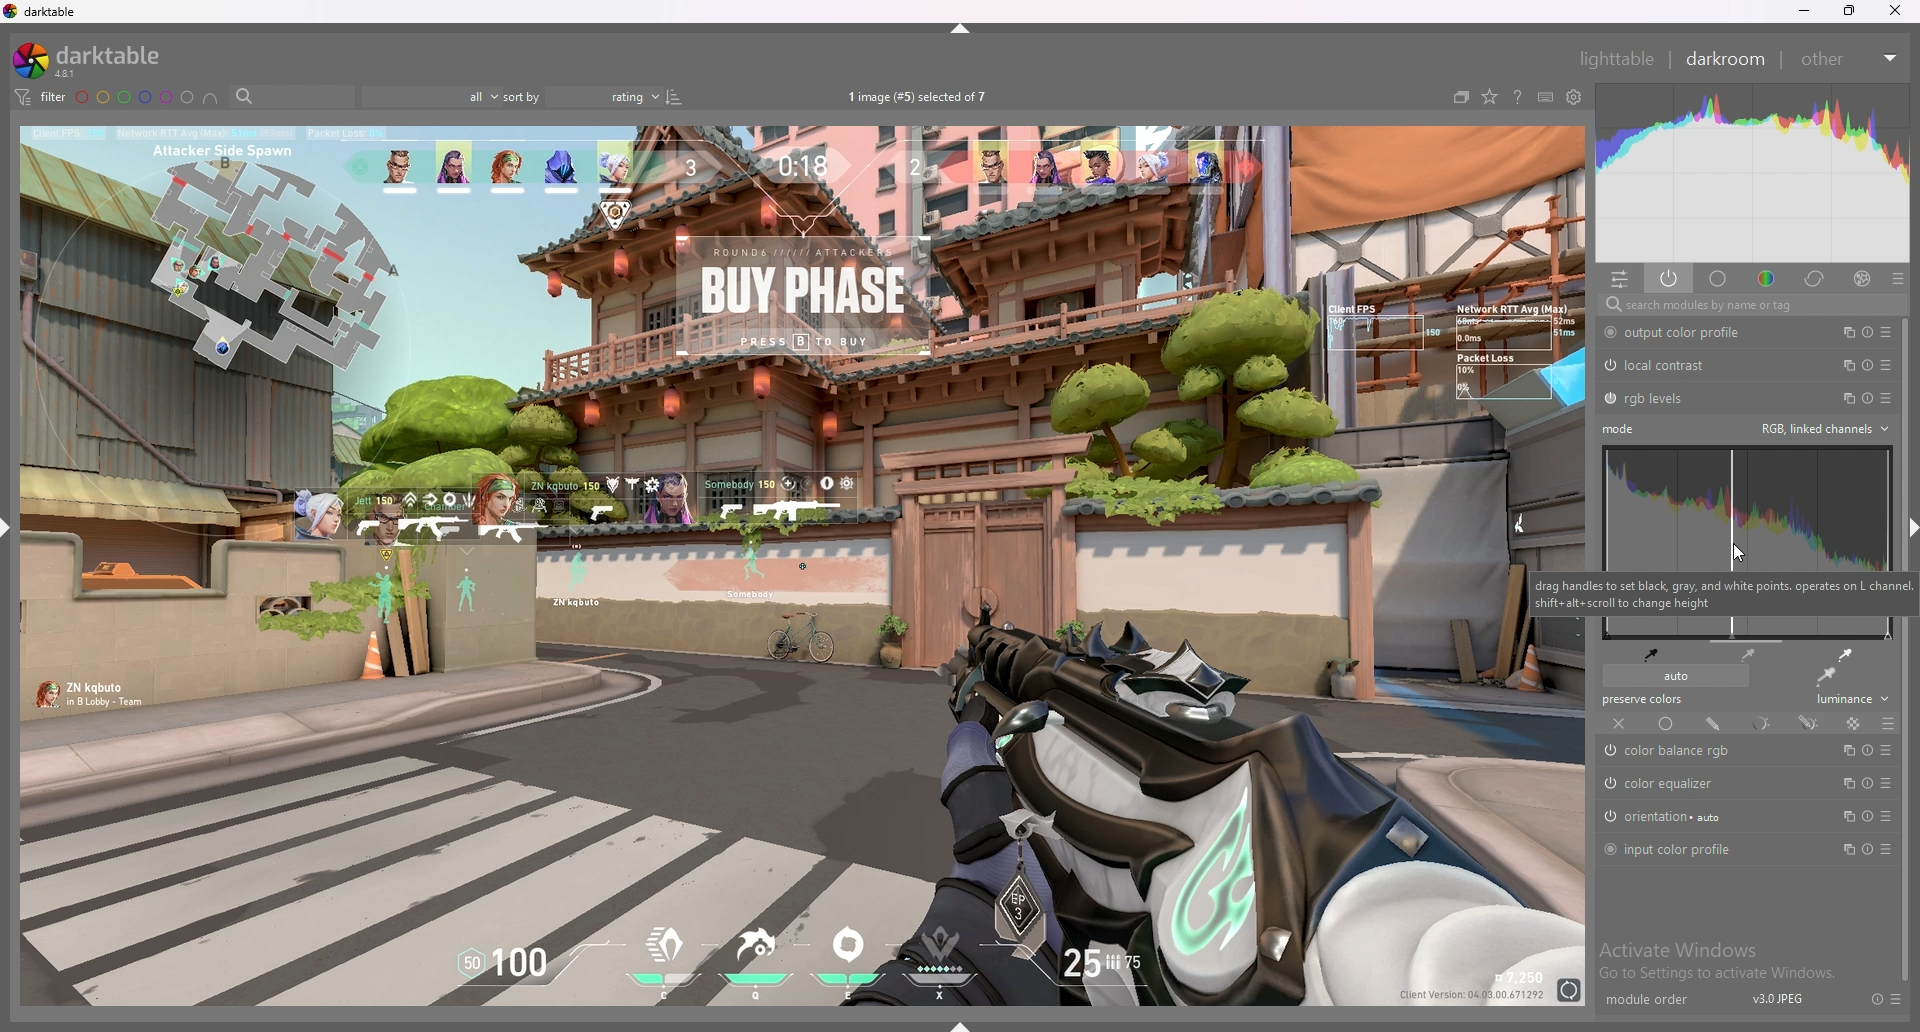 The width and height of the screenshot is (1920, 1032). I want to click on hide, so click(1915, 528).